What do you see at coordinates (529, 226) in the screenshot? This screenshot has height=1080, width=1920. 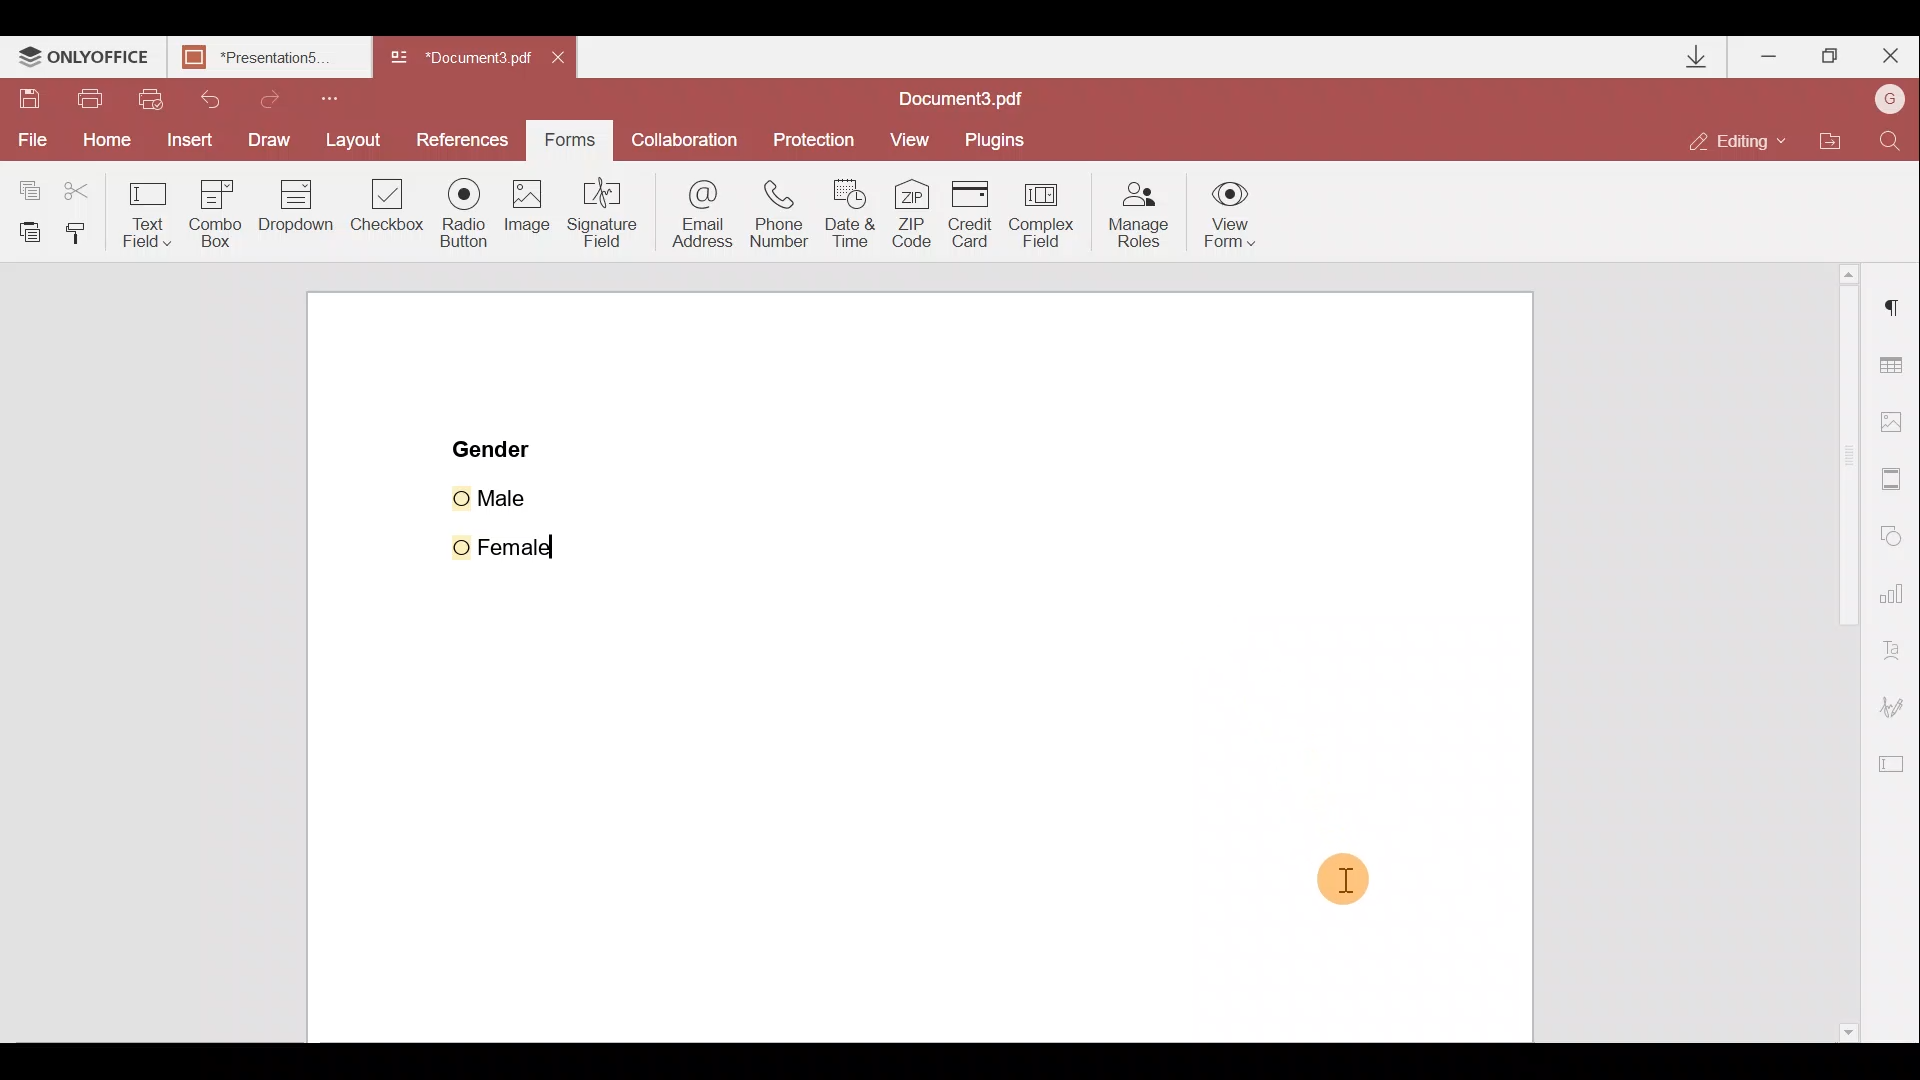 I see `Image` at bounding box center [529, 226].